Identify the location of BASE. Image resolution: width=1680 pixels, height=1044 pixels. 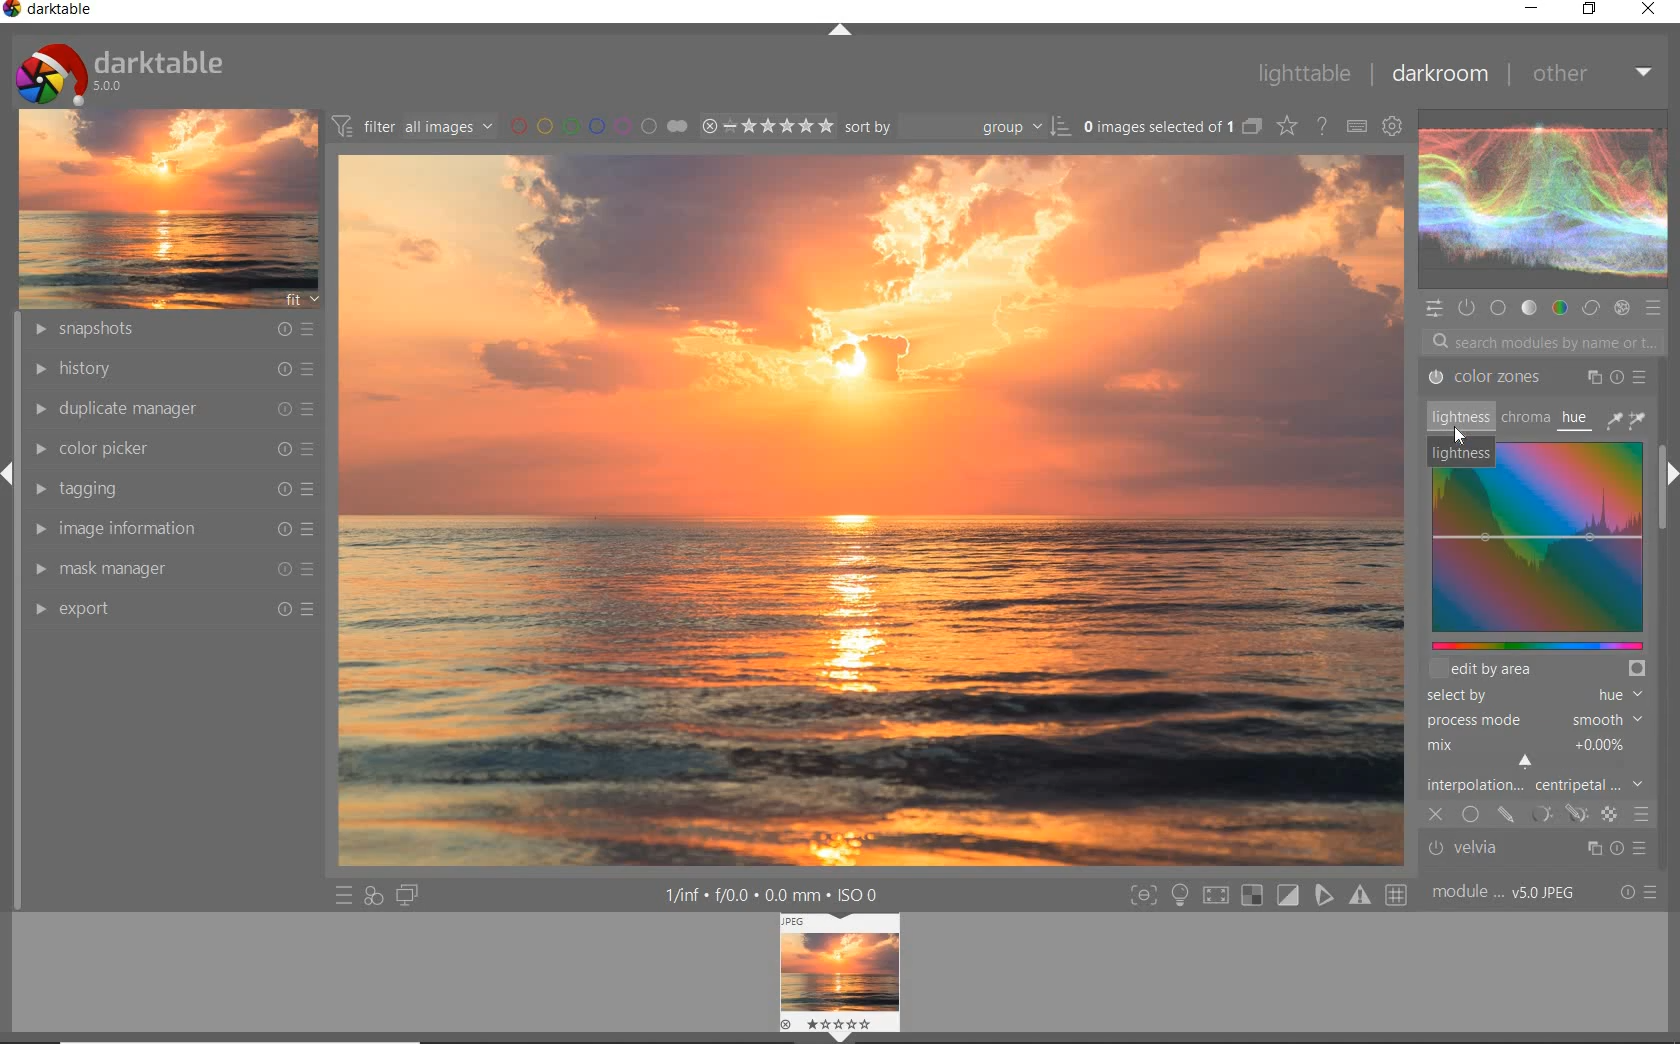
(1500, 308).